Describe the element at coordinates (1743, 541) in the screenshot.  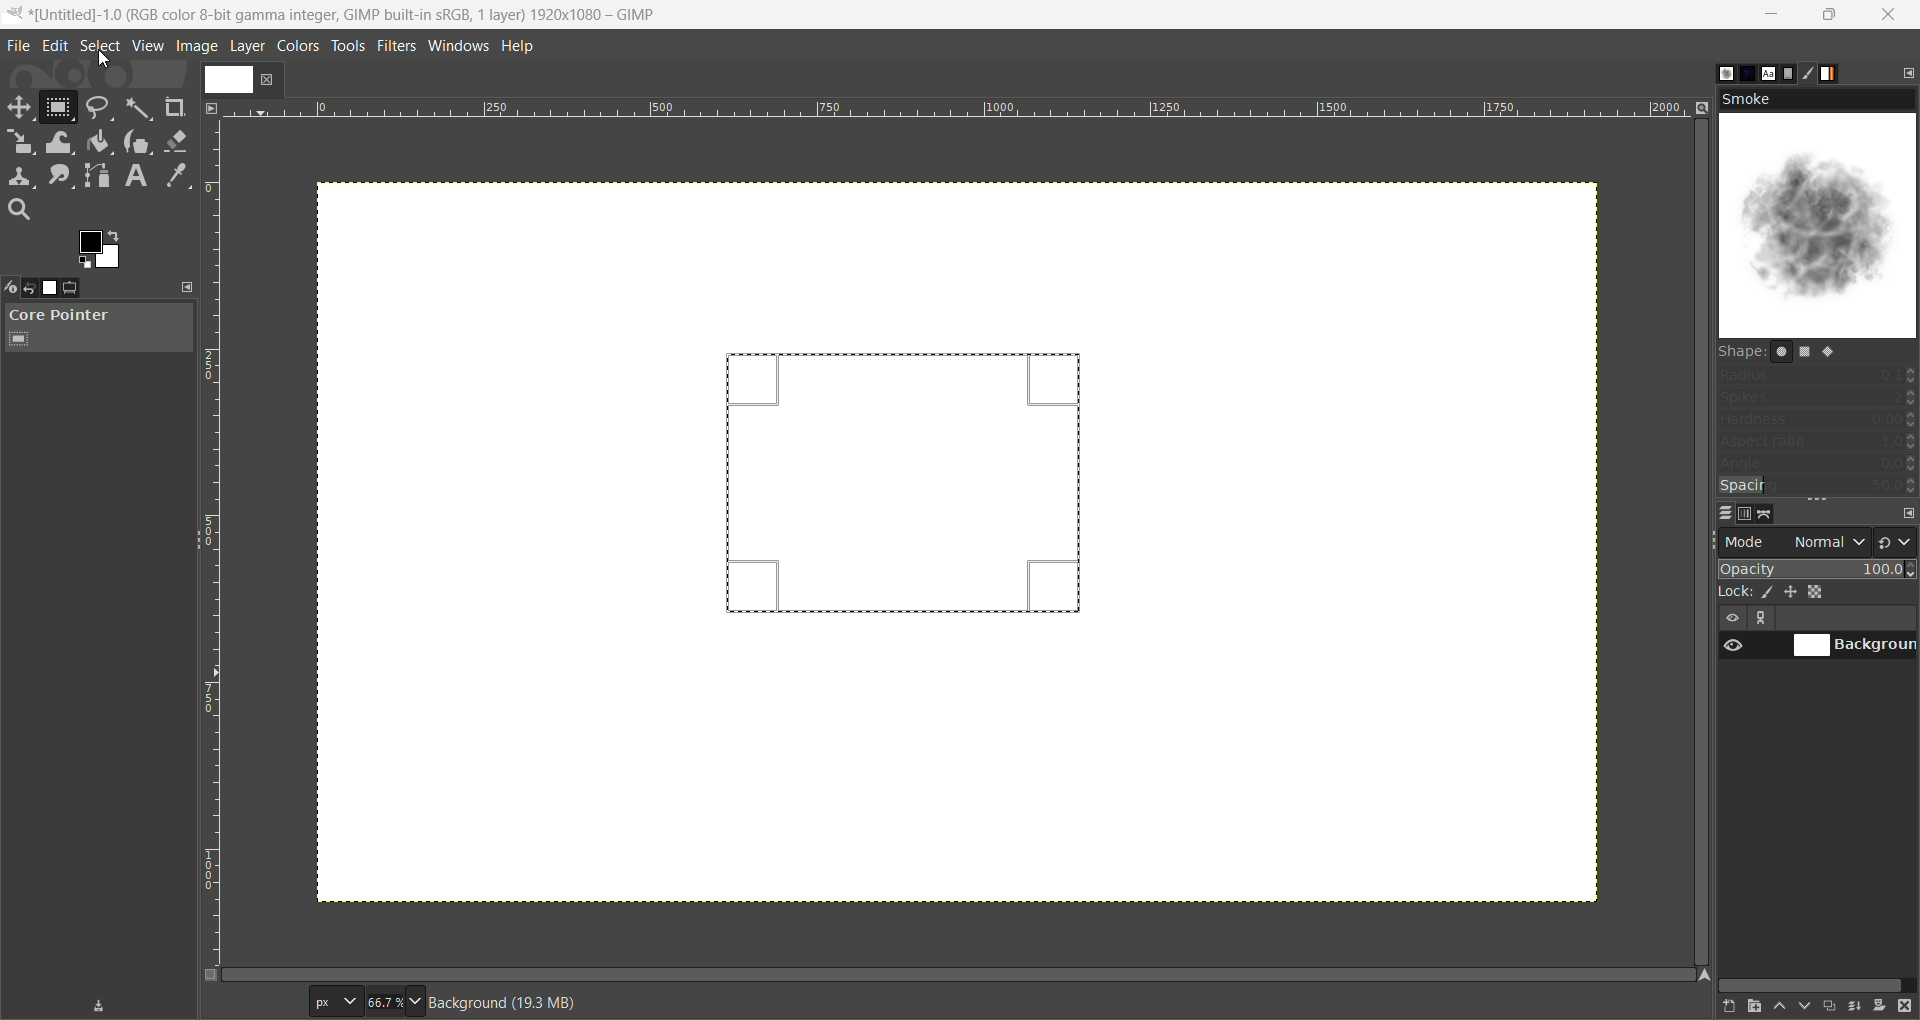
I see `mode` at that location.